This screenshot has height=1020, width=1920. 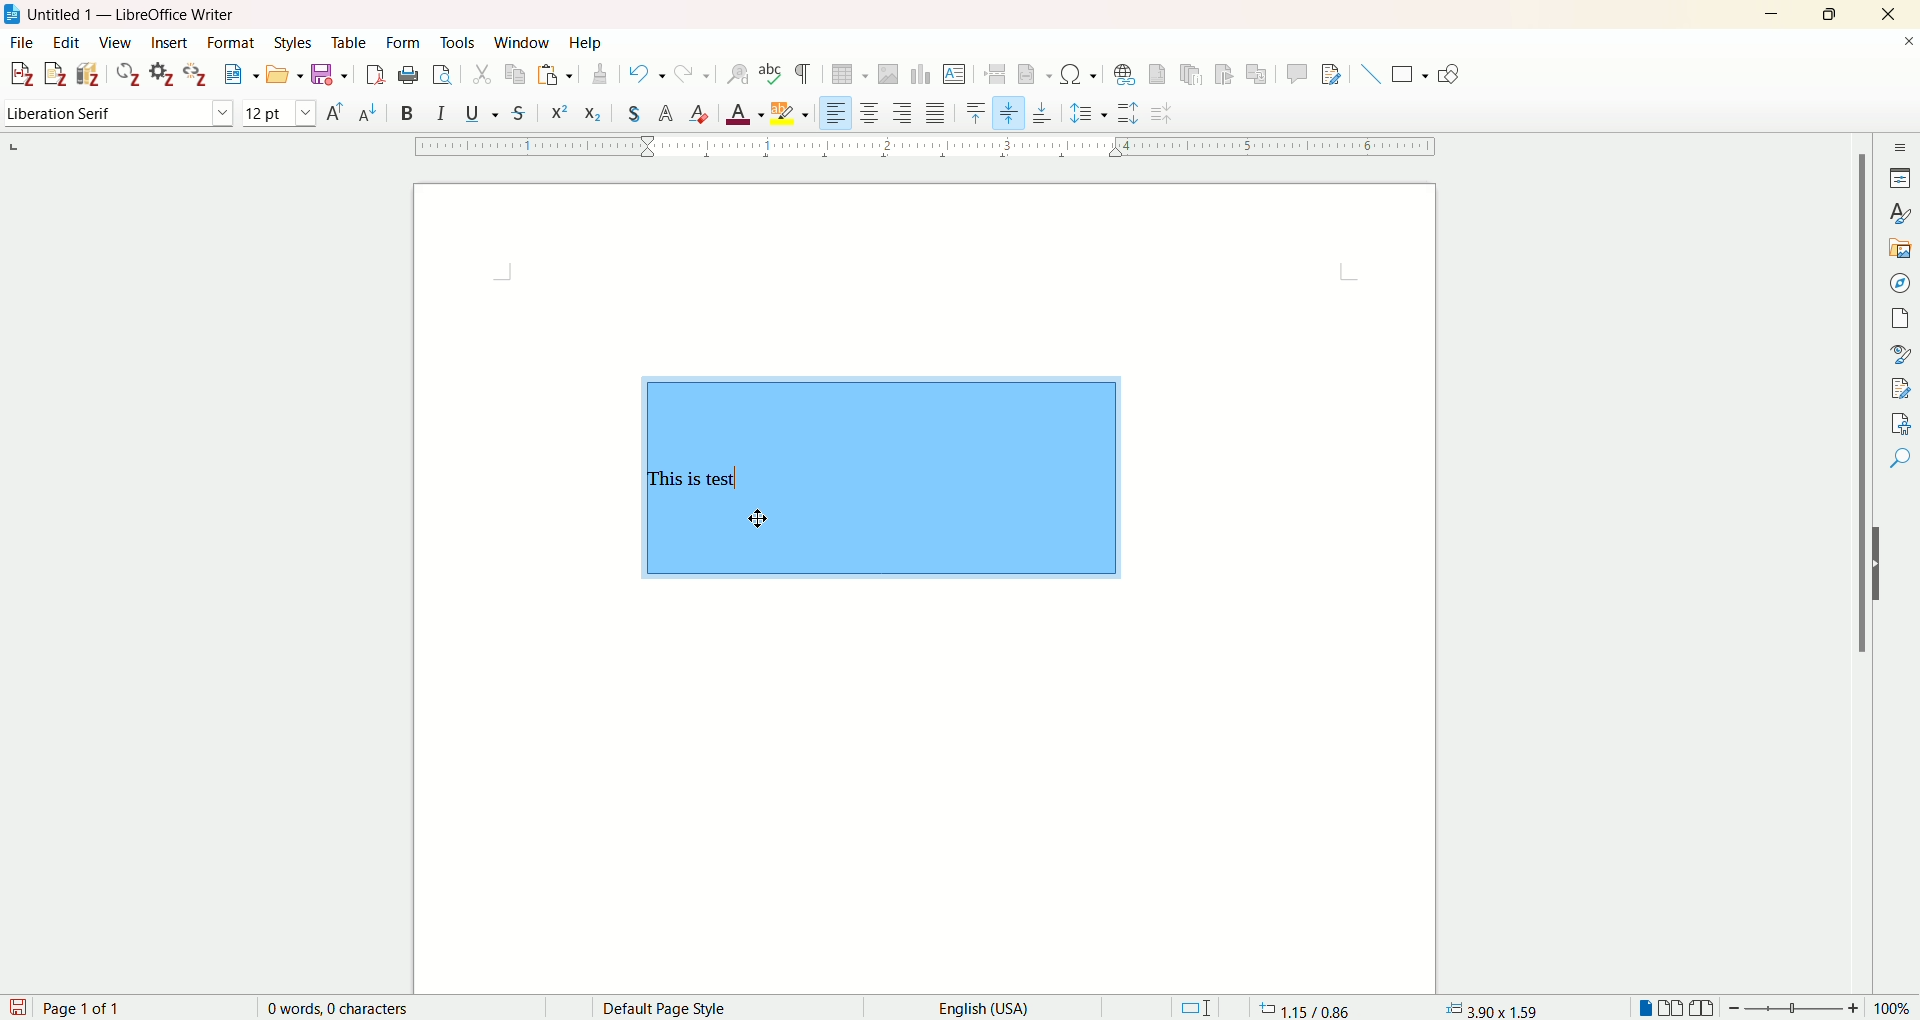 What do you see at coordinates (1901, 453) in the screenshot?
I see `find` at bounding box center [1901, 453].